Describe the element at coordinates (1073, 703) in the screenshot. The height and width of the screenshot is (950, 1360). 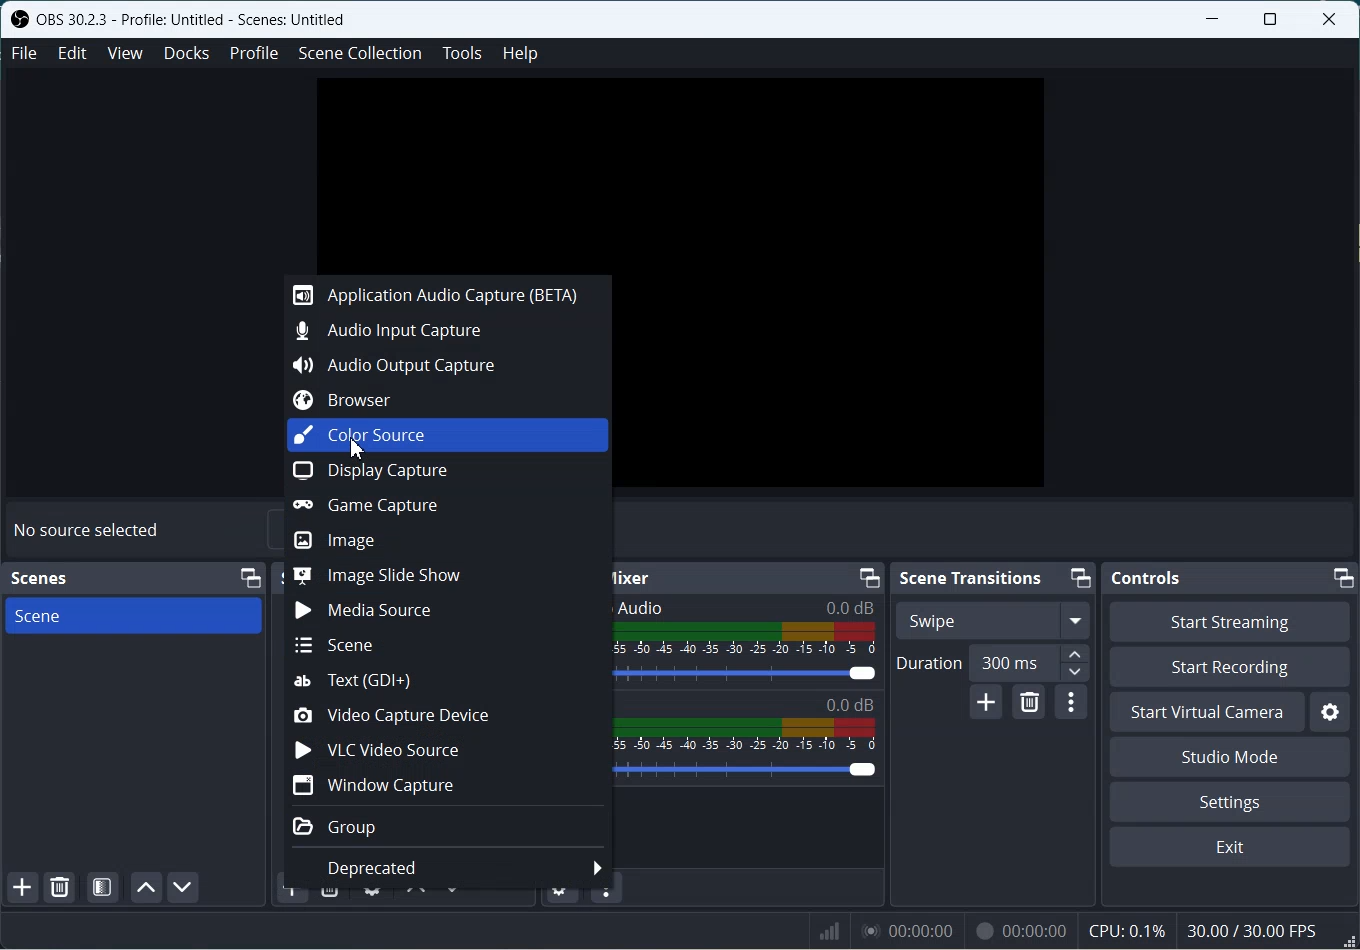
I see `Transition properties` at that location.